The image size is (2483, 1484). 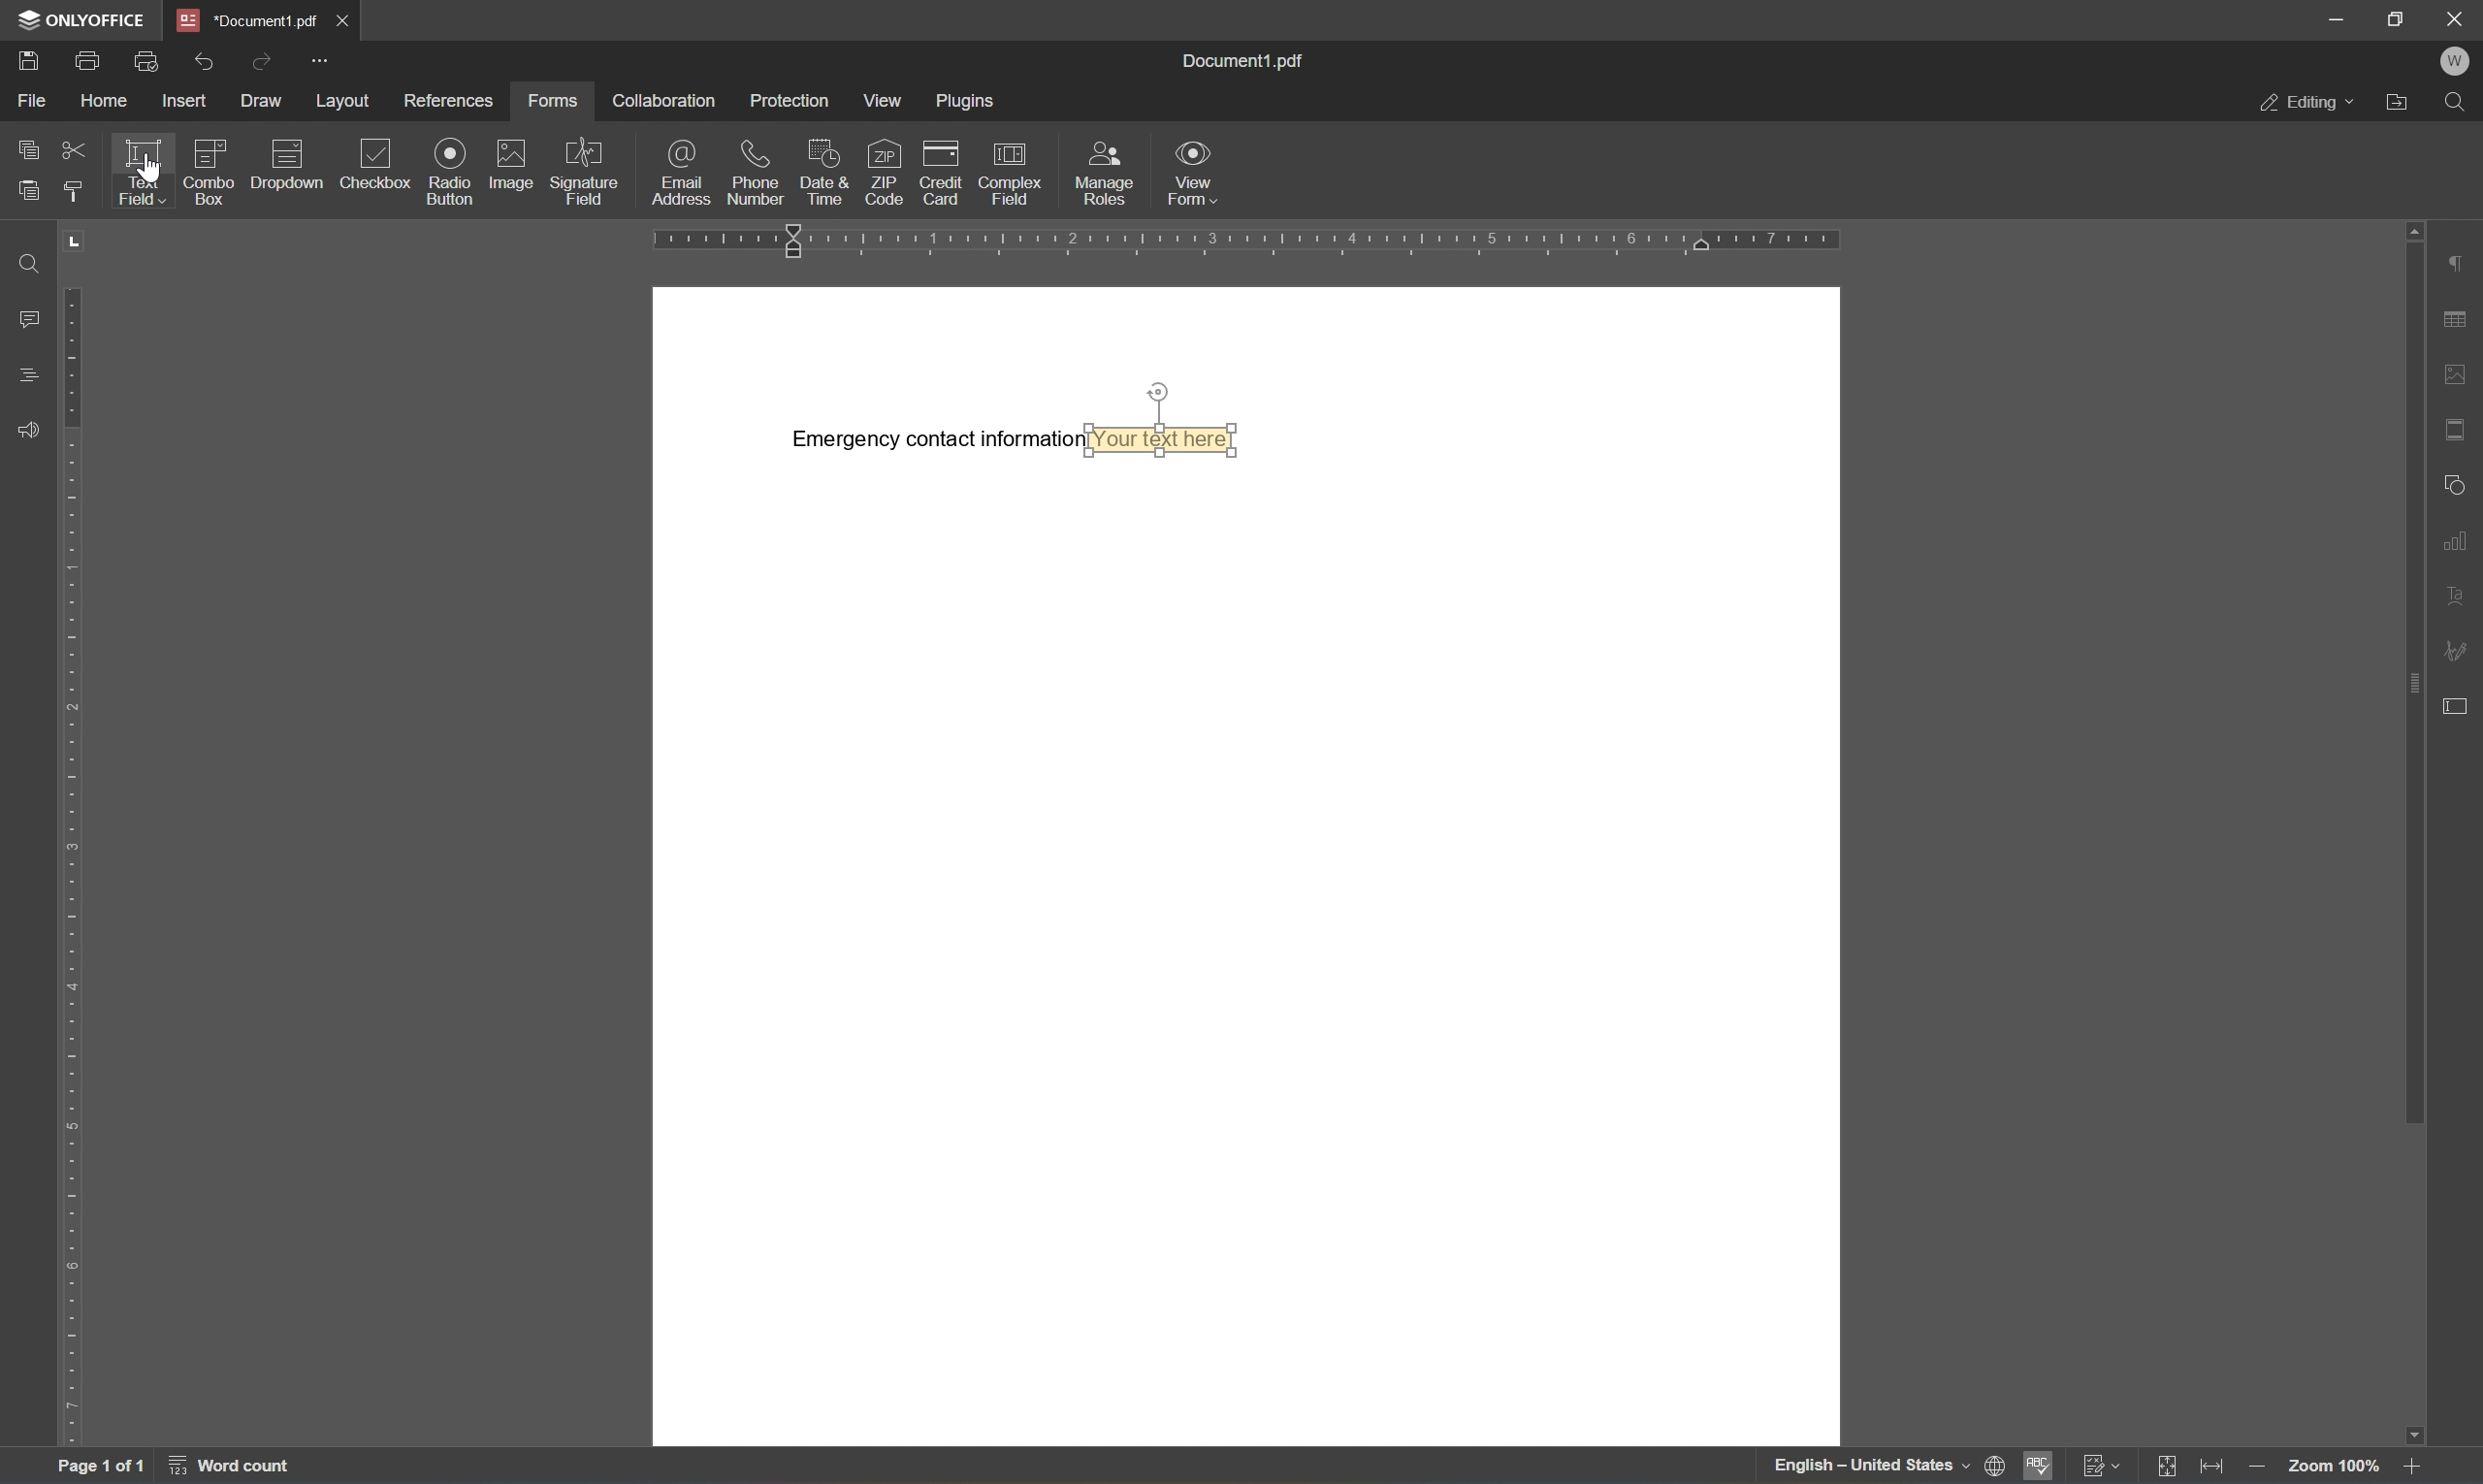 What do you see at coordinates (941, 172) in the screenshot?
I see `credit card` at bounding box center [941, 172].